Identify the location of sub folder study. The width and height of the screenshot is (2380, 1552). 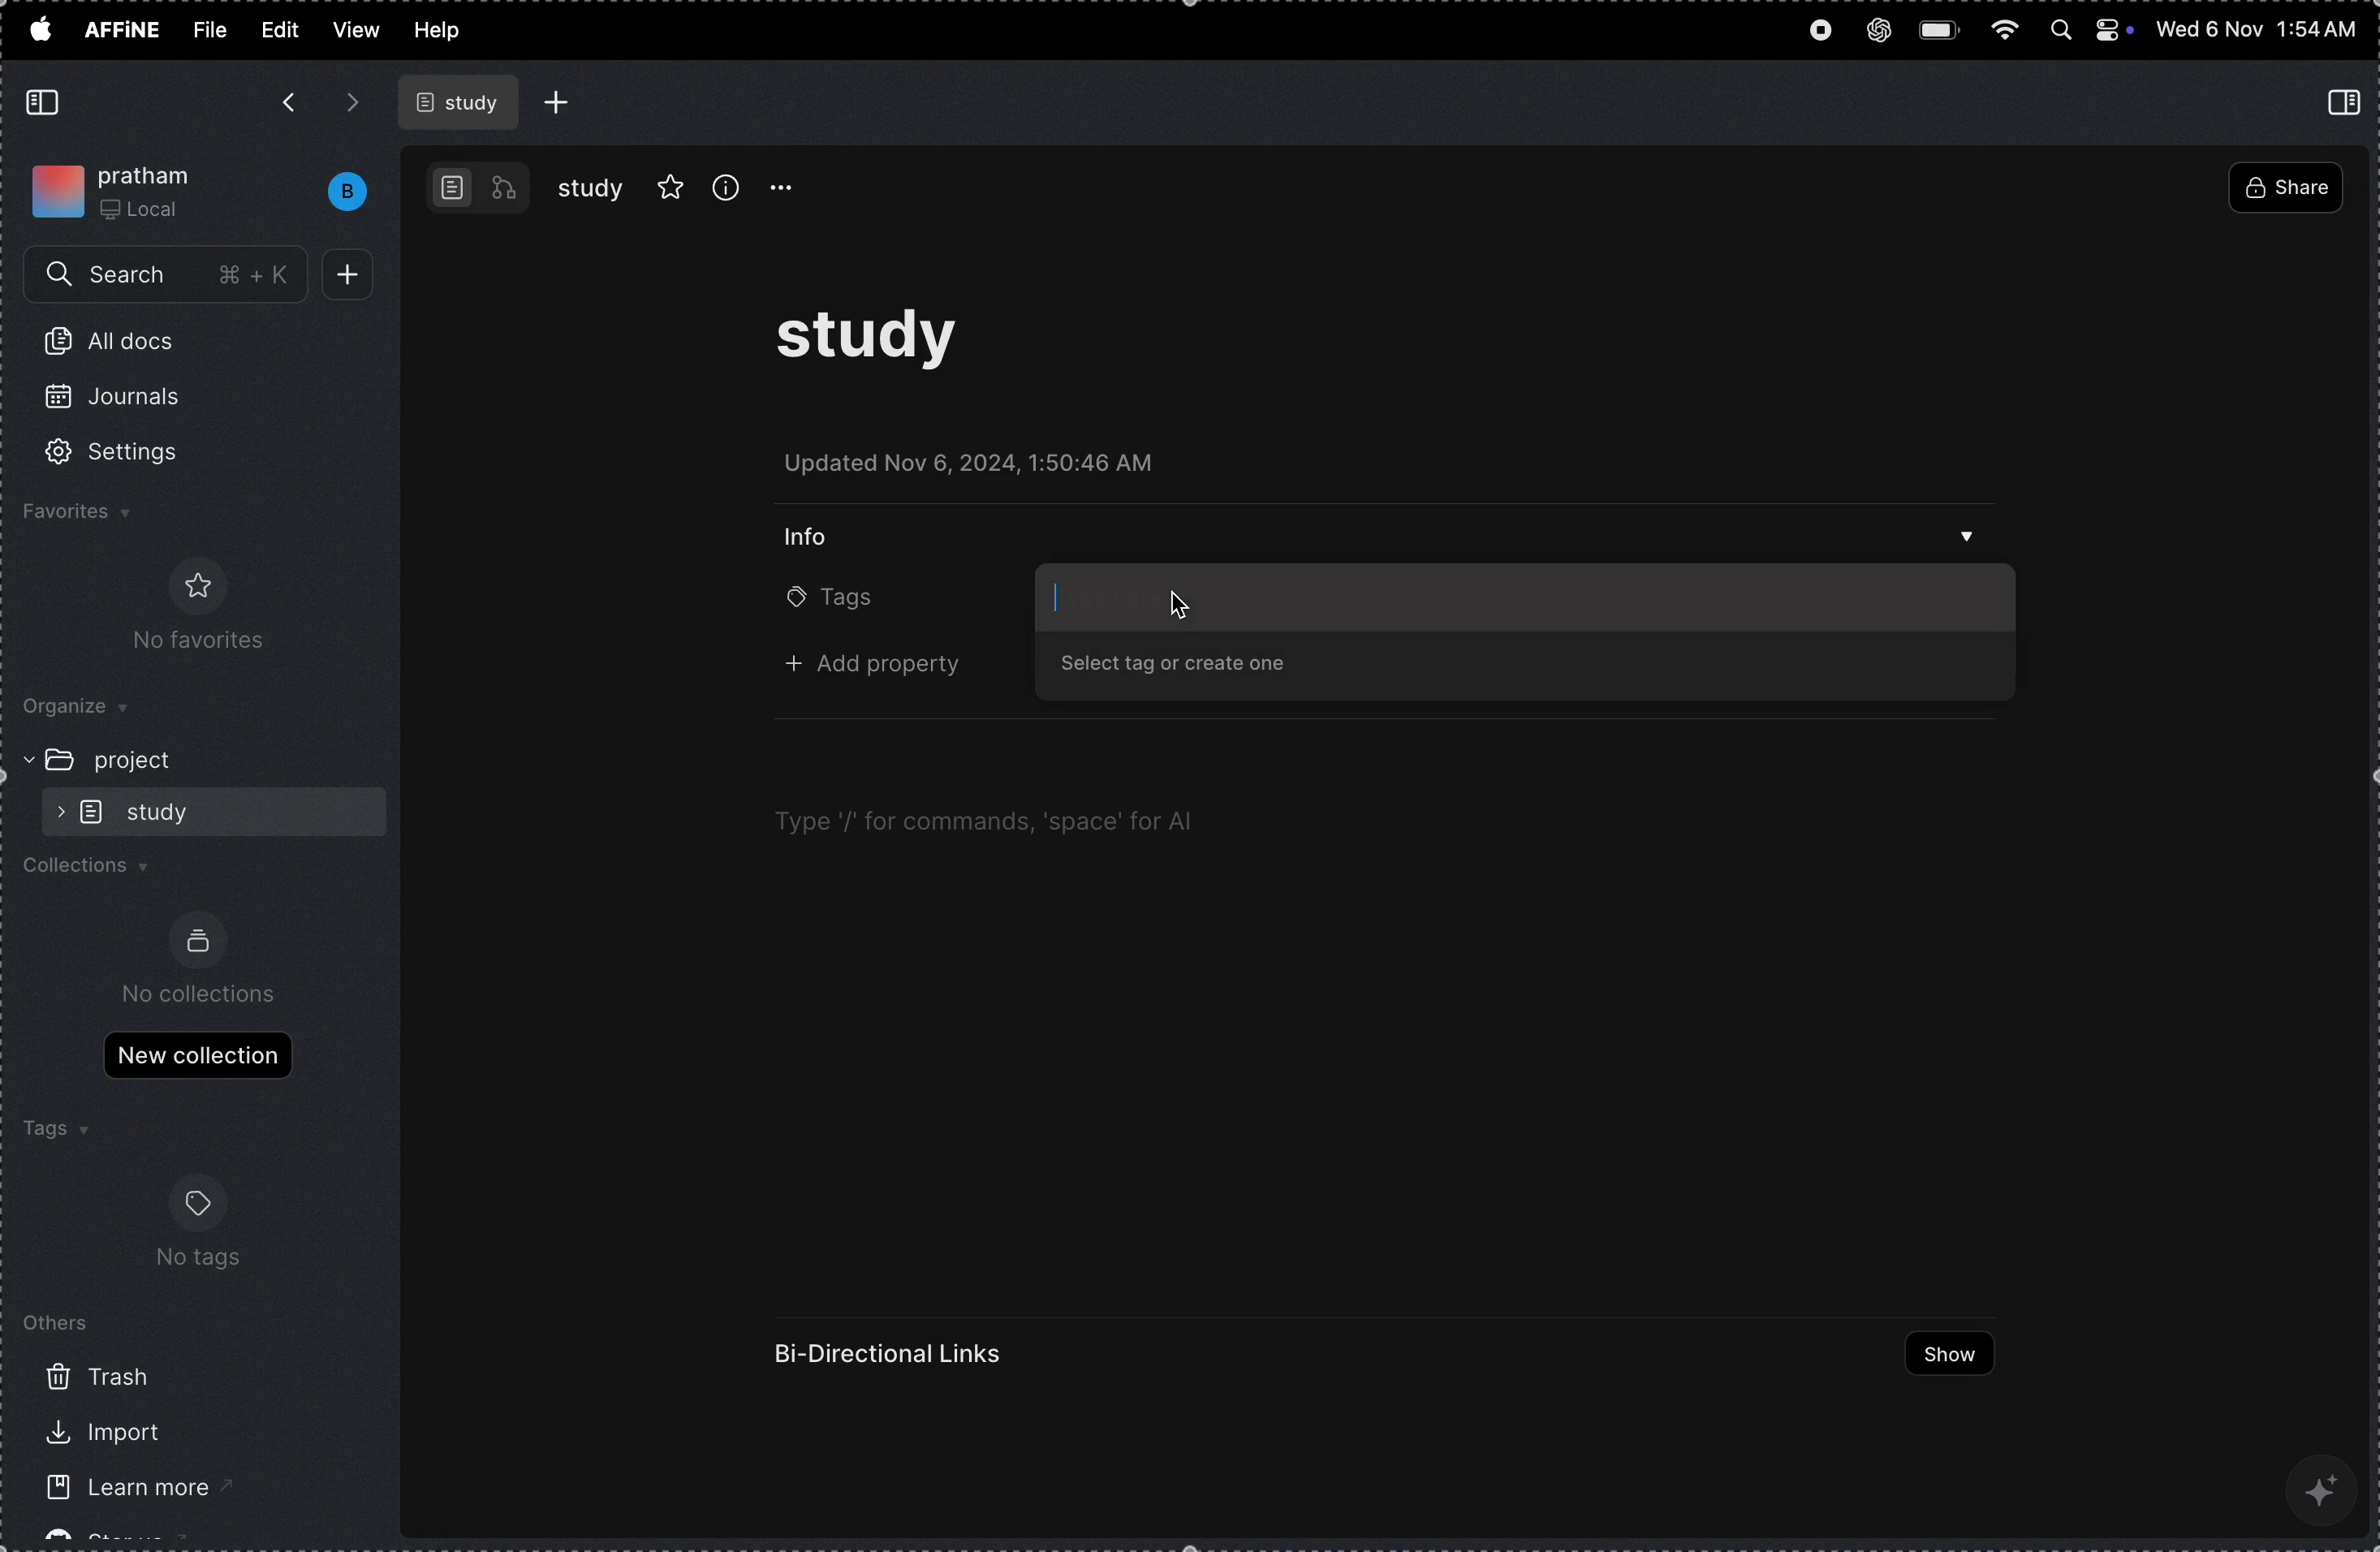
(164, 810).